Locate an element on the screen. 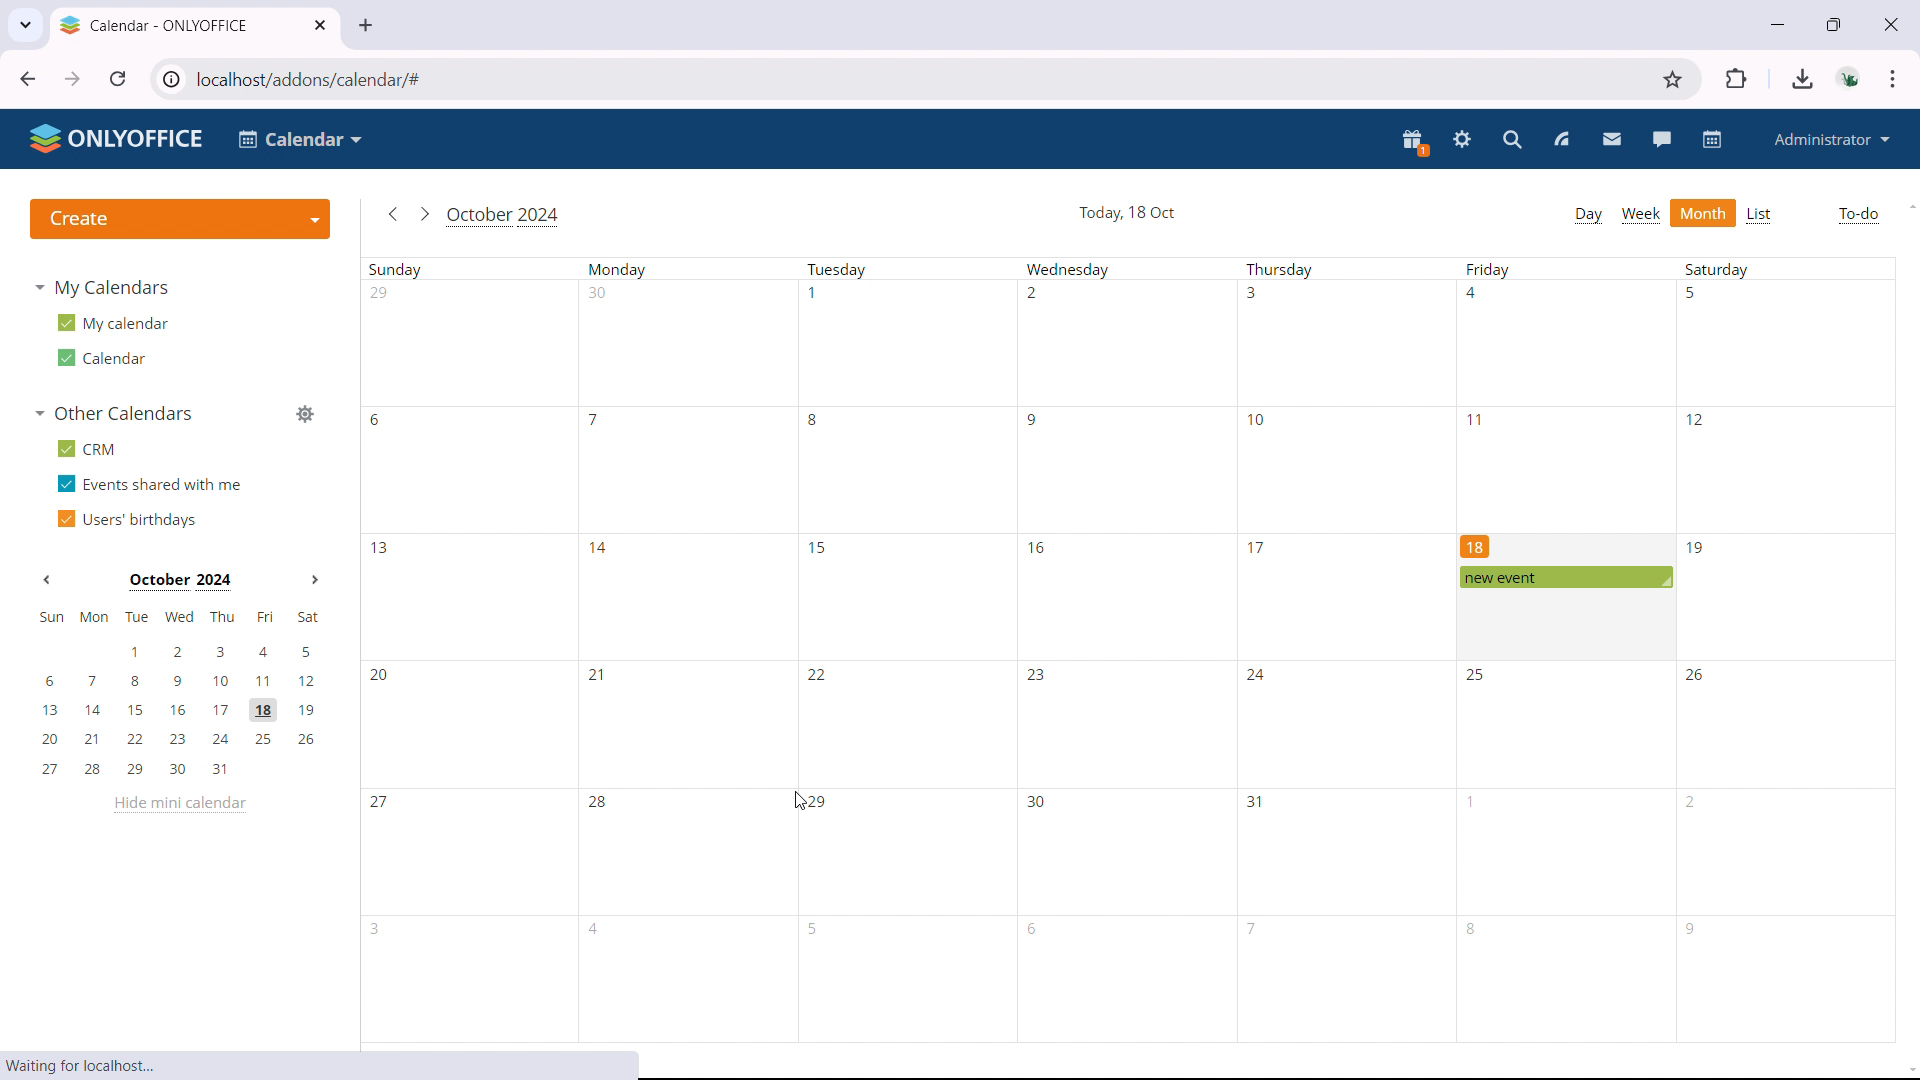 Image resolution: width=1920 pixels, height=1080 pixels. 8 is located at coordinates (814, 419).